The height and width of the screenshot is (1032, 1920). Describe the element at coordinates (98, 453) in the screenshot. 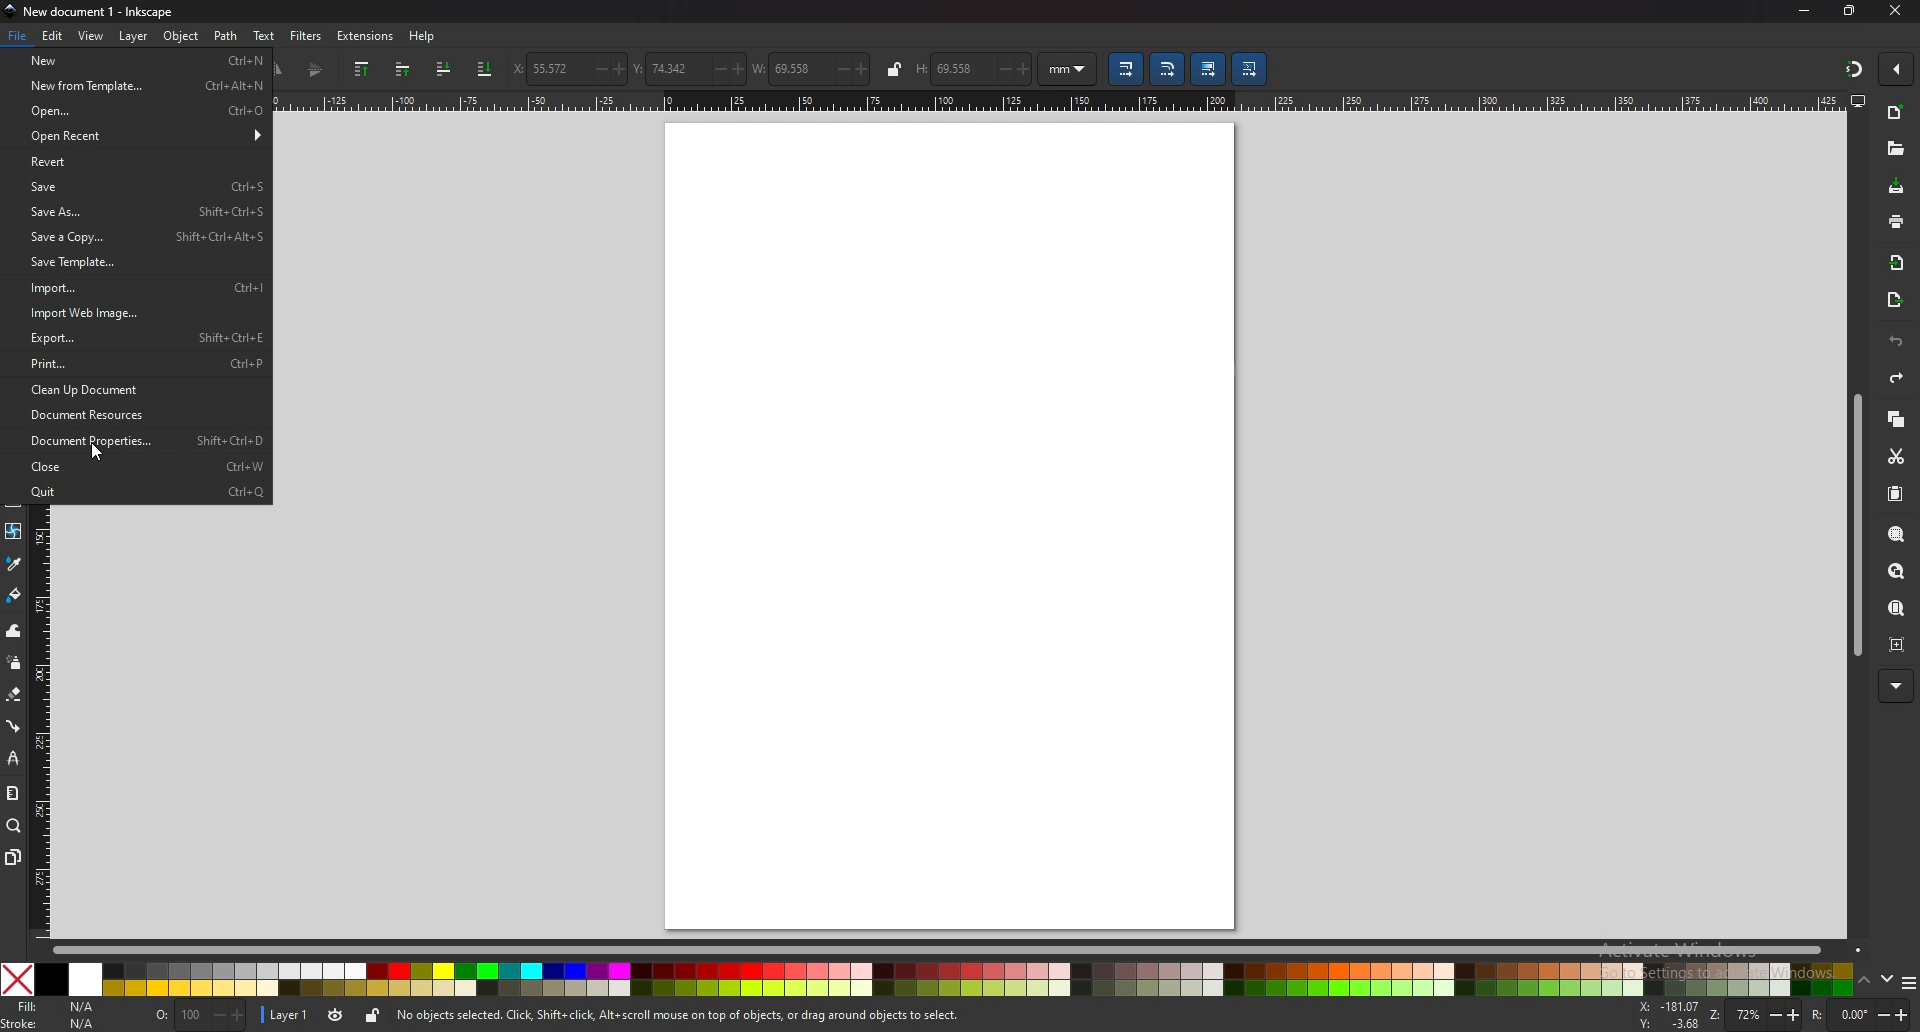

I see `Cursor` at that location.